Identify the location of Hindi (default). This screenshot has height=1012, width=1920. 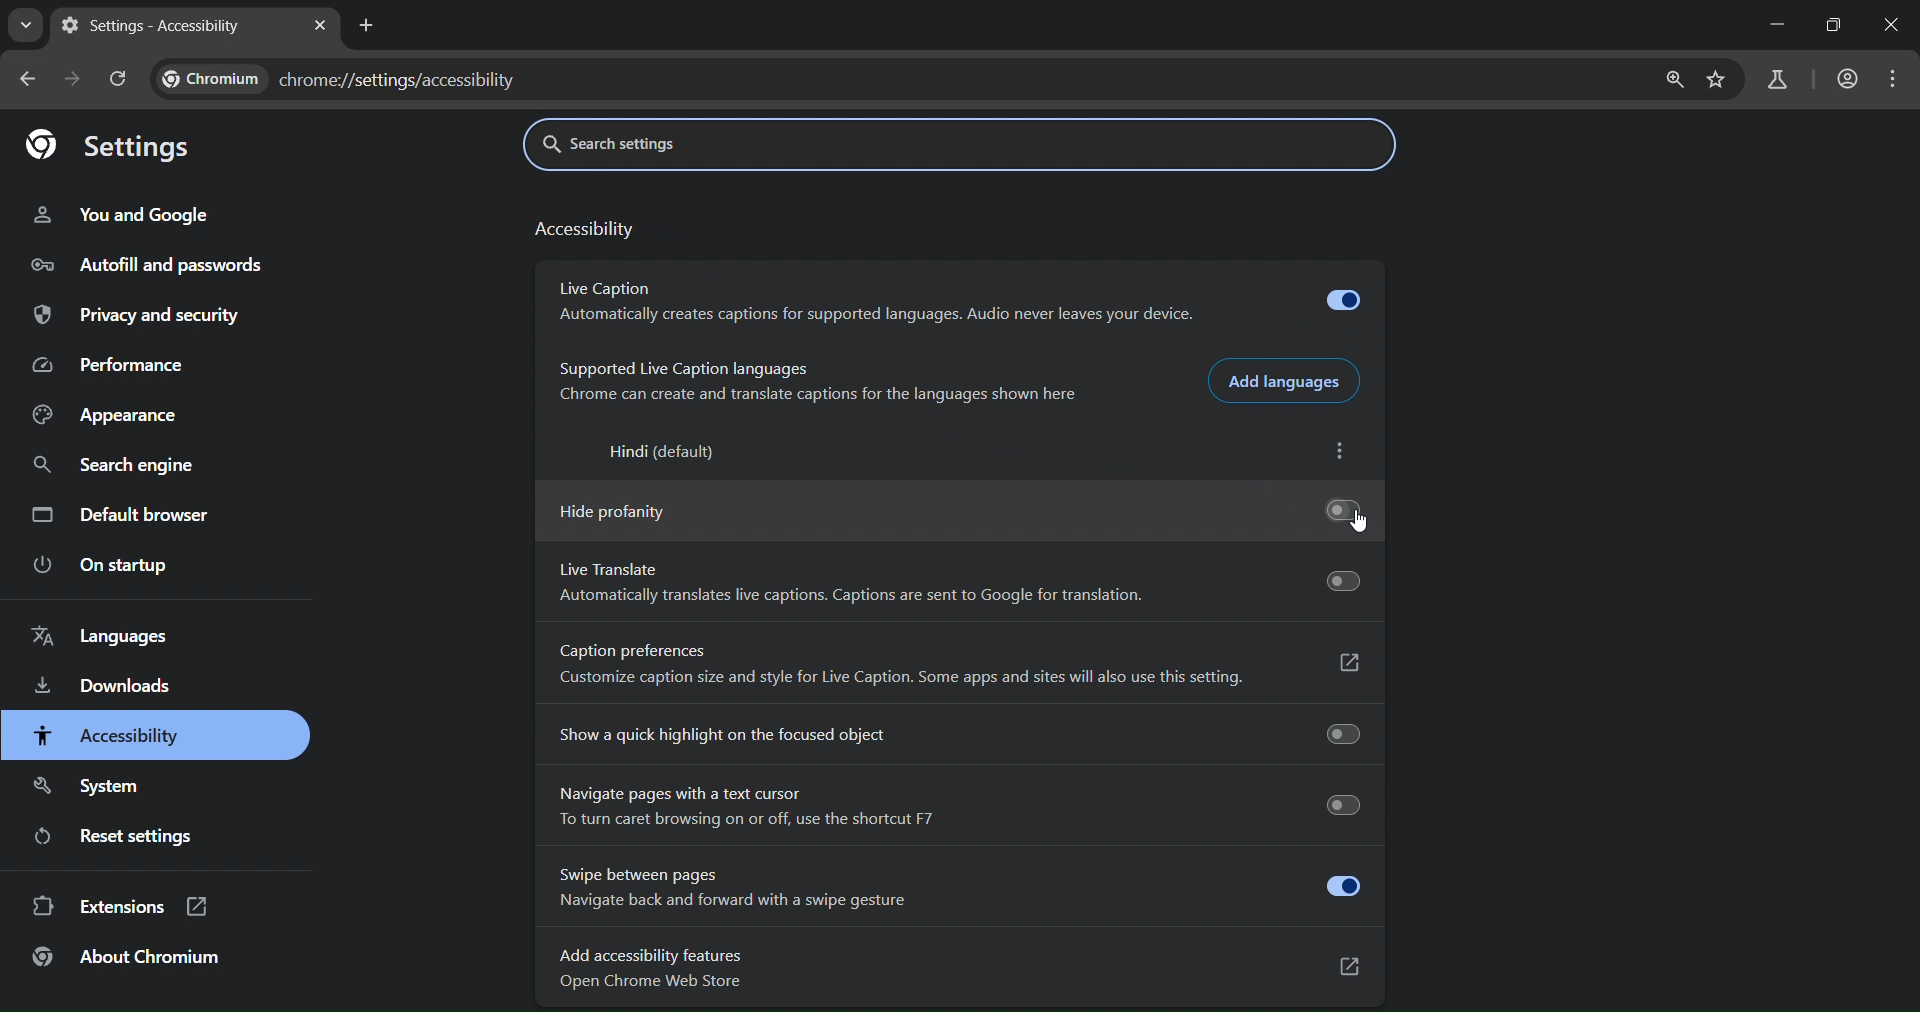
(666, 452).